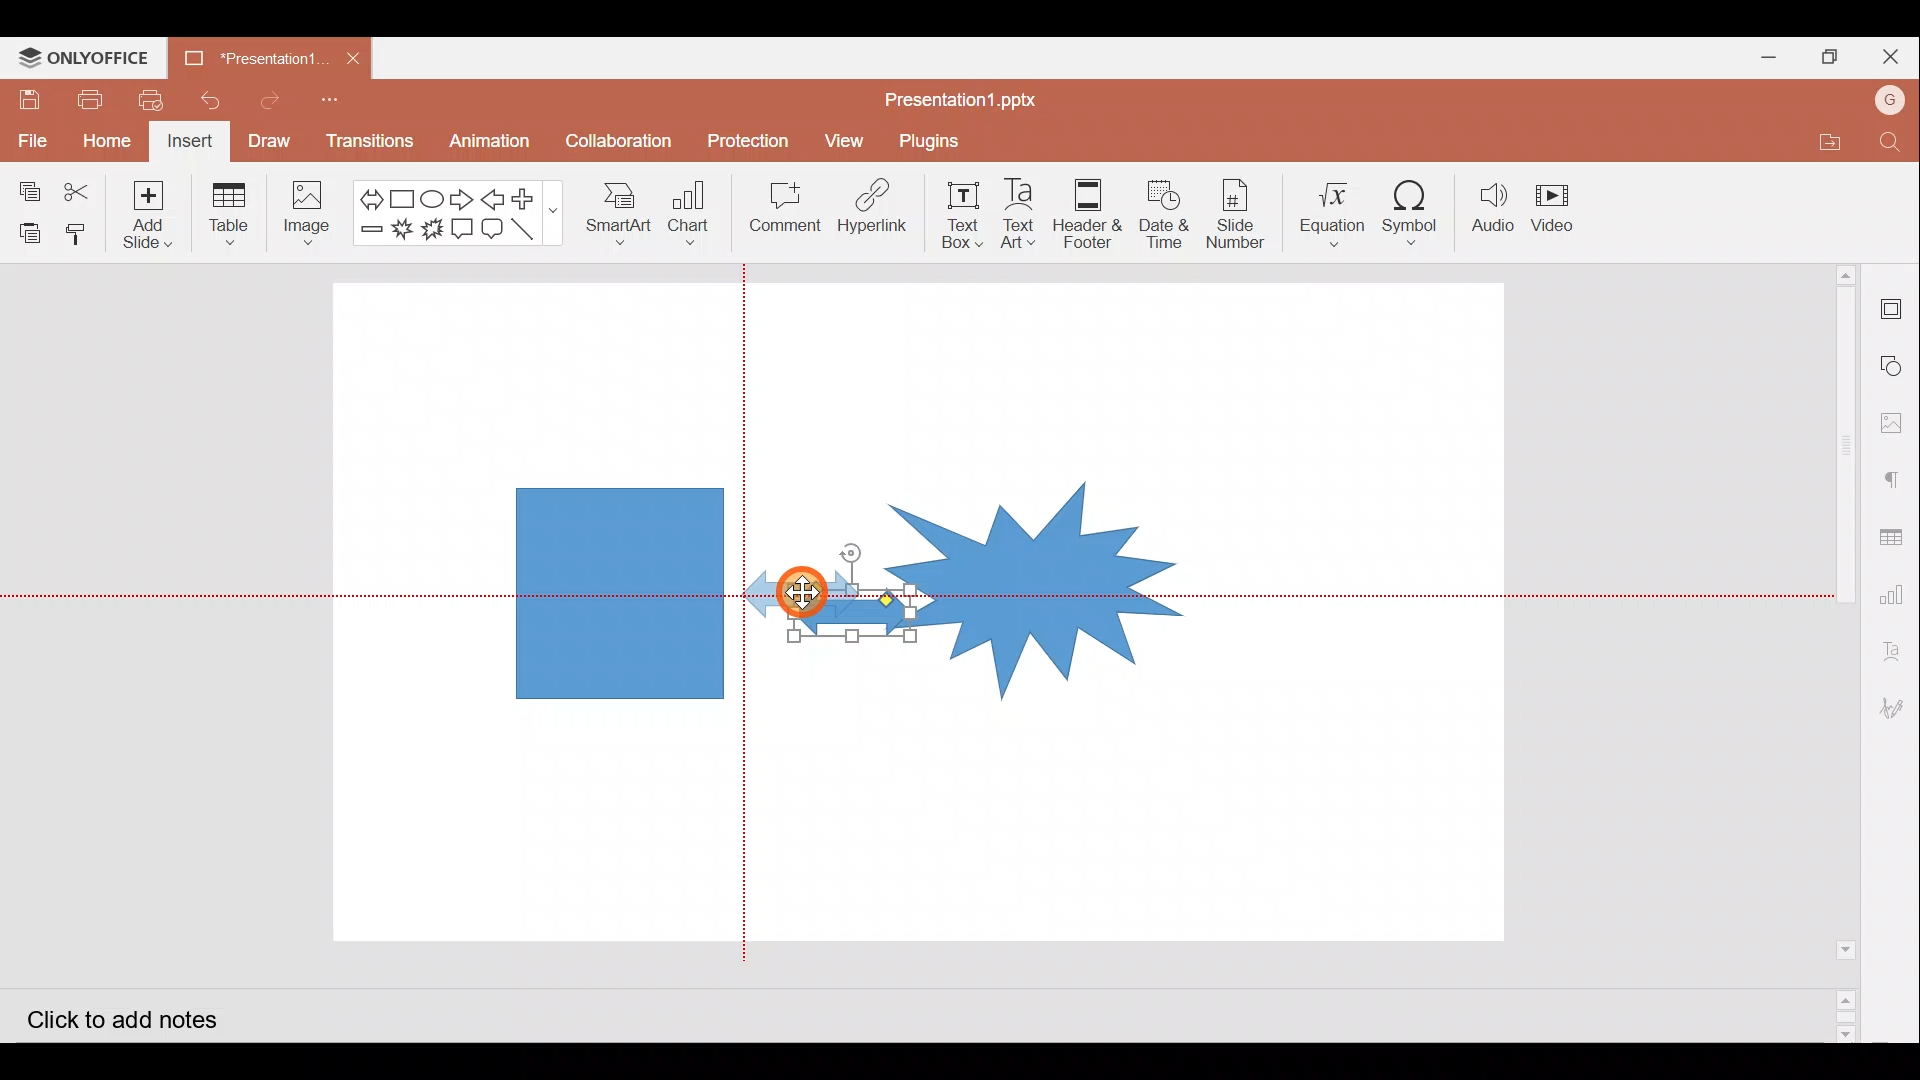 This screenshot has width=1920, height=1080. Describe the element at coordinates (490, 142) in the screenshot. I see `Animation` at that location.